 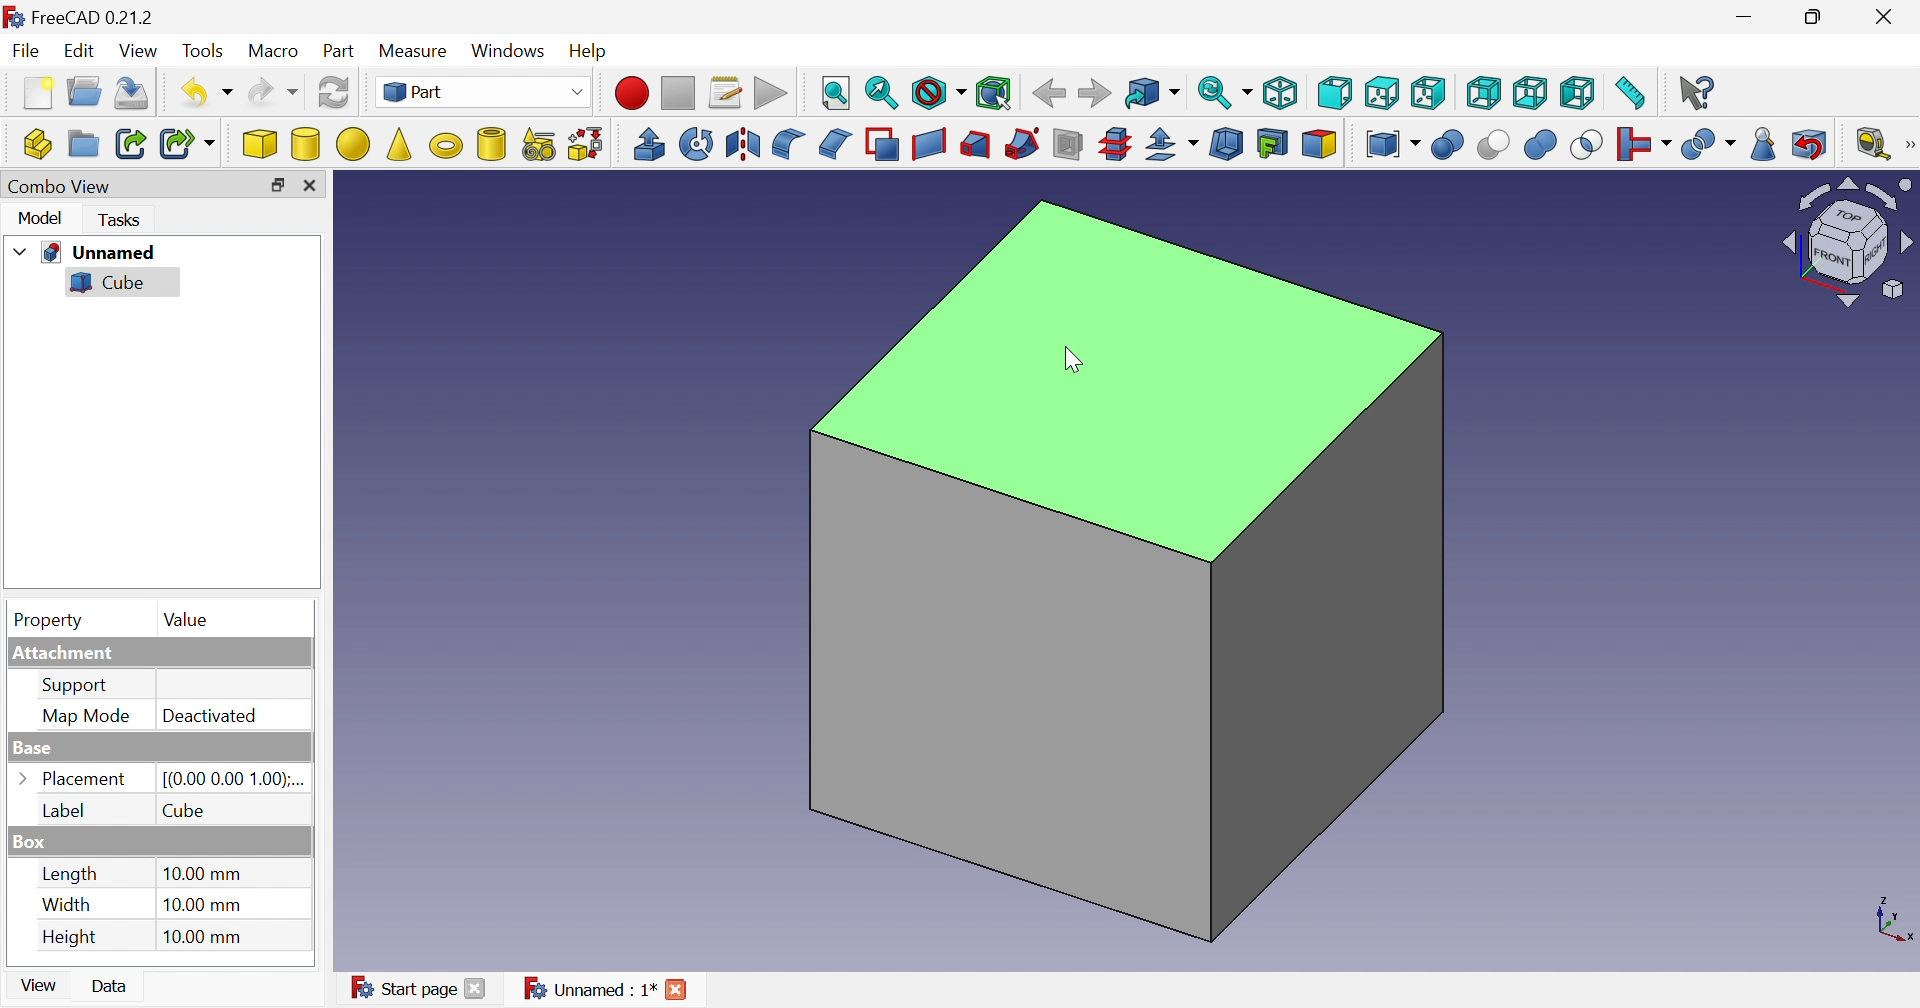 I want to click on Thickness, so click(x=1227, y=141).